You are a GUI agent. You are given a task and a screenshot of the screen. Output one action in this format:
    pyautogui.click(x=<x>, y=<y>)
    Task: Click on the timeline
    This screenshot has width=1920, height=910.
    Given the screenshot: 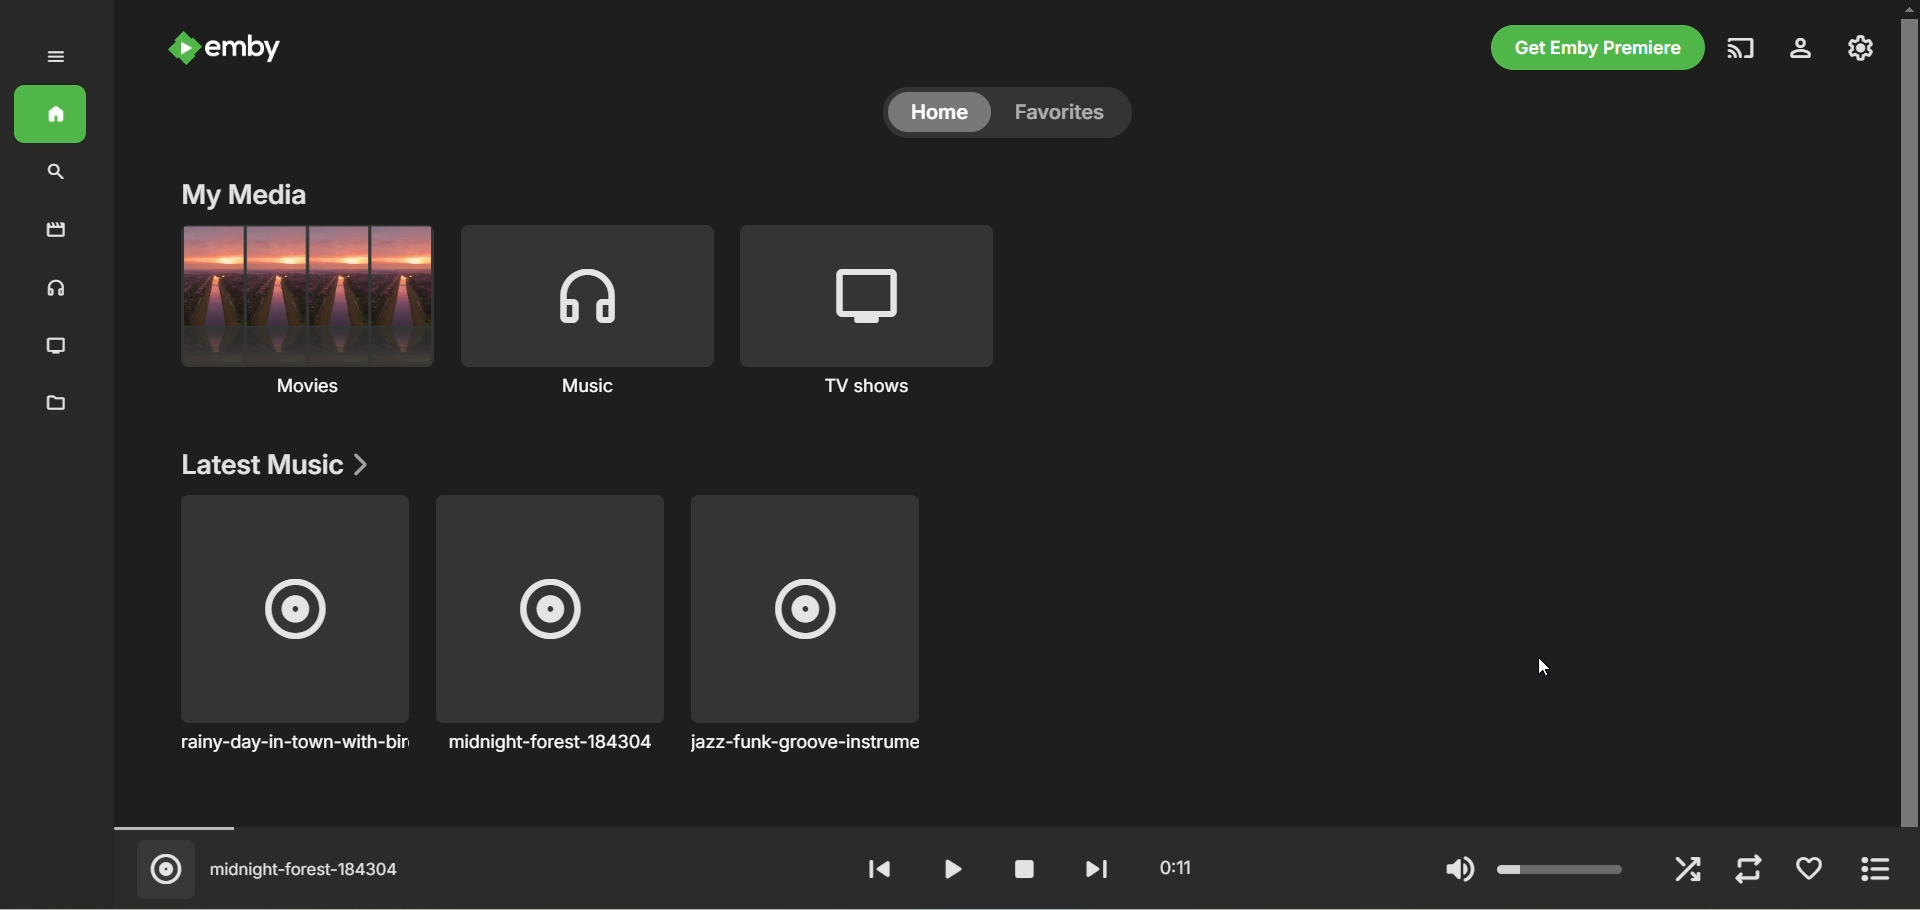 What is the action you would take?
    pyautogui.click(x=988, y=828)
    